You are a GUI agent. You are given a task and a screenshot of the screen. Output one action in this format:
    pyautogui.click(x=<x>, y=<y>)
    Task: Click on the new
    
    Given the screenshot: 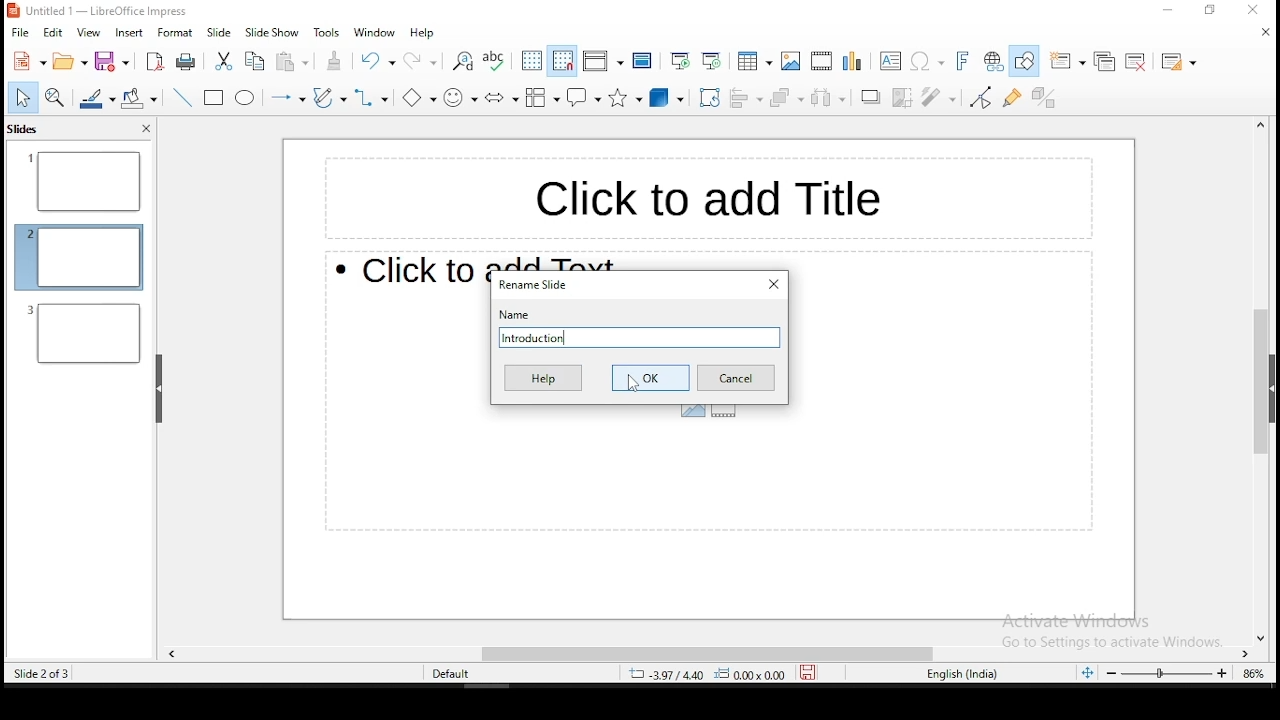 What is the action you would take?
    pyautogui.click(x=28, y=60)
    